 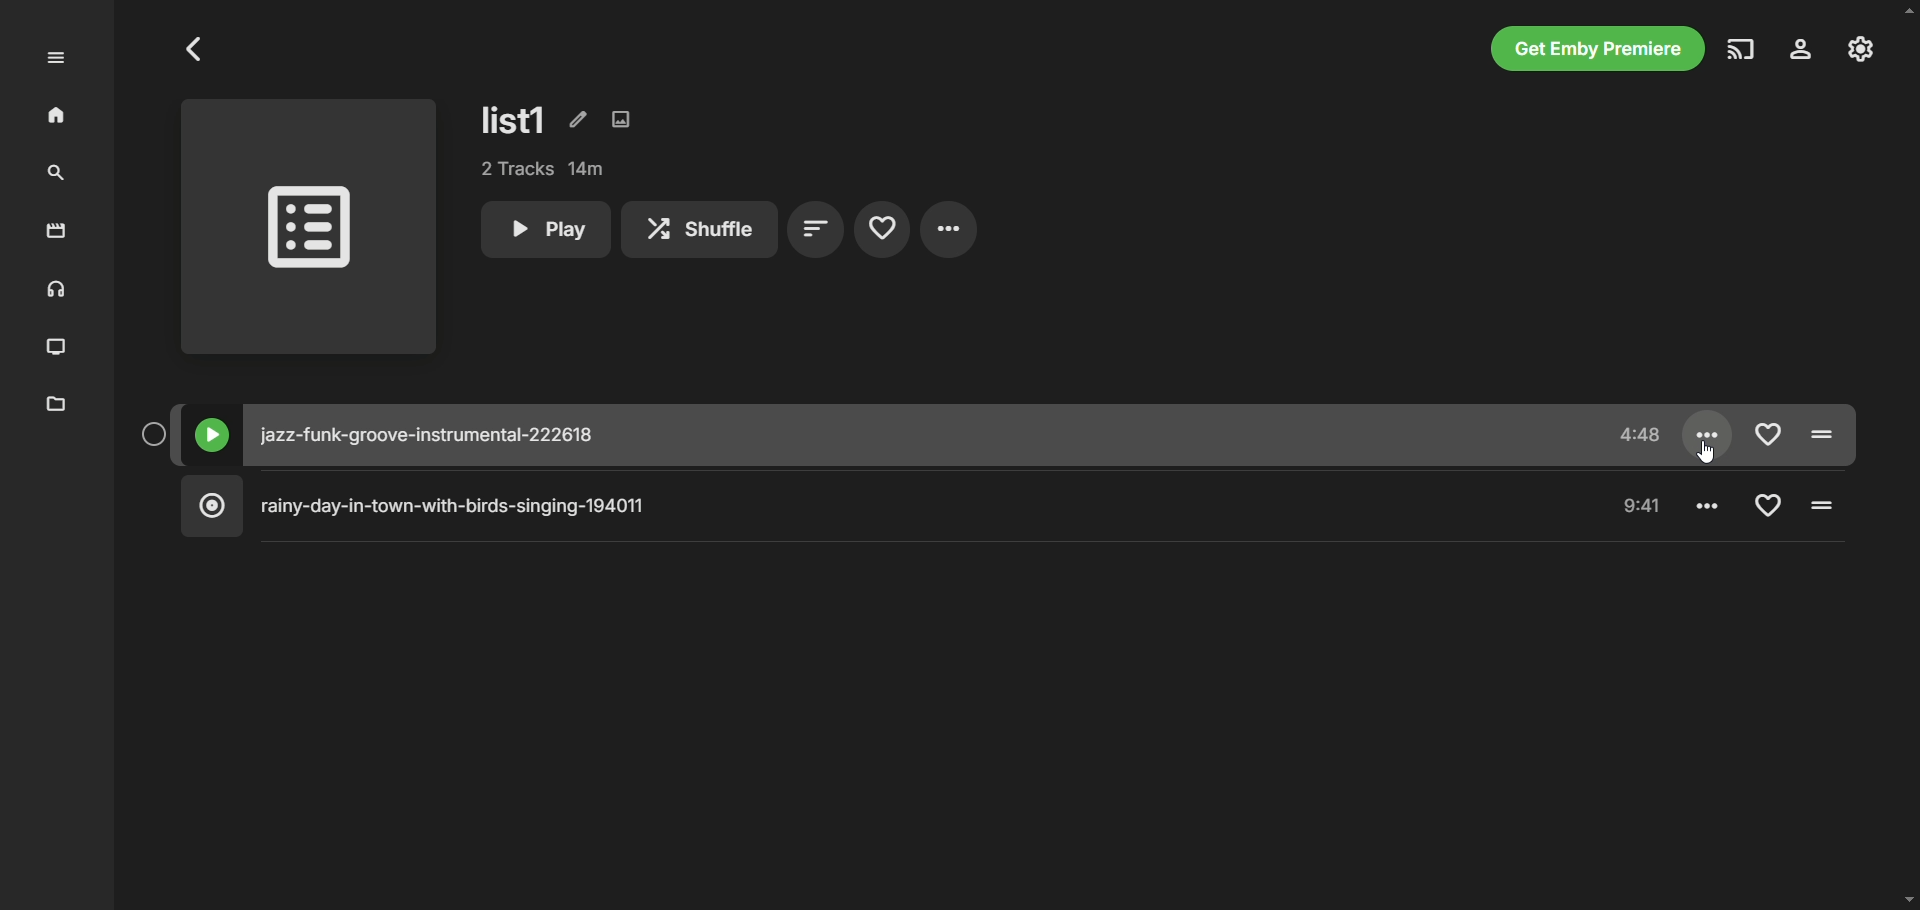 What do you see at coordinates (515, 119) in the screenshot?
I see `list` at bounding box center [515, 119].